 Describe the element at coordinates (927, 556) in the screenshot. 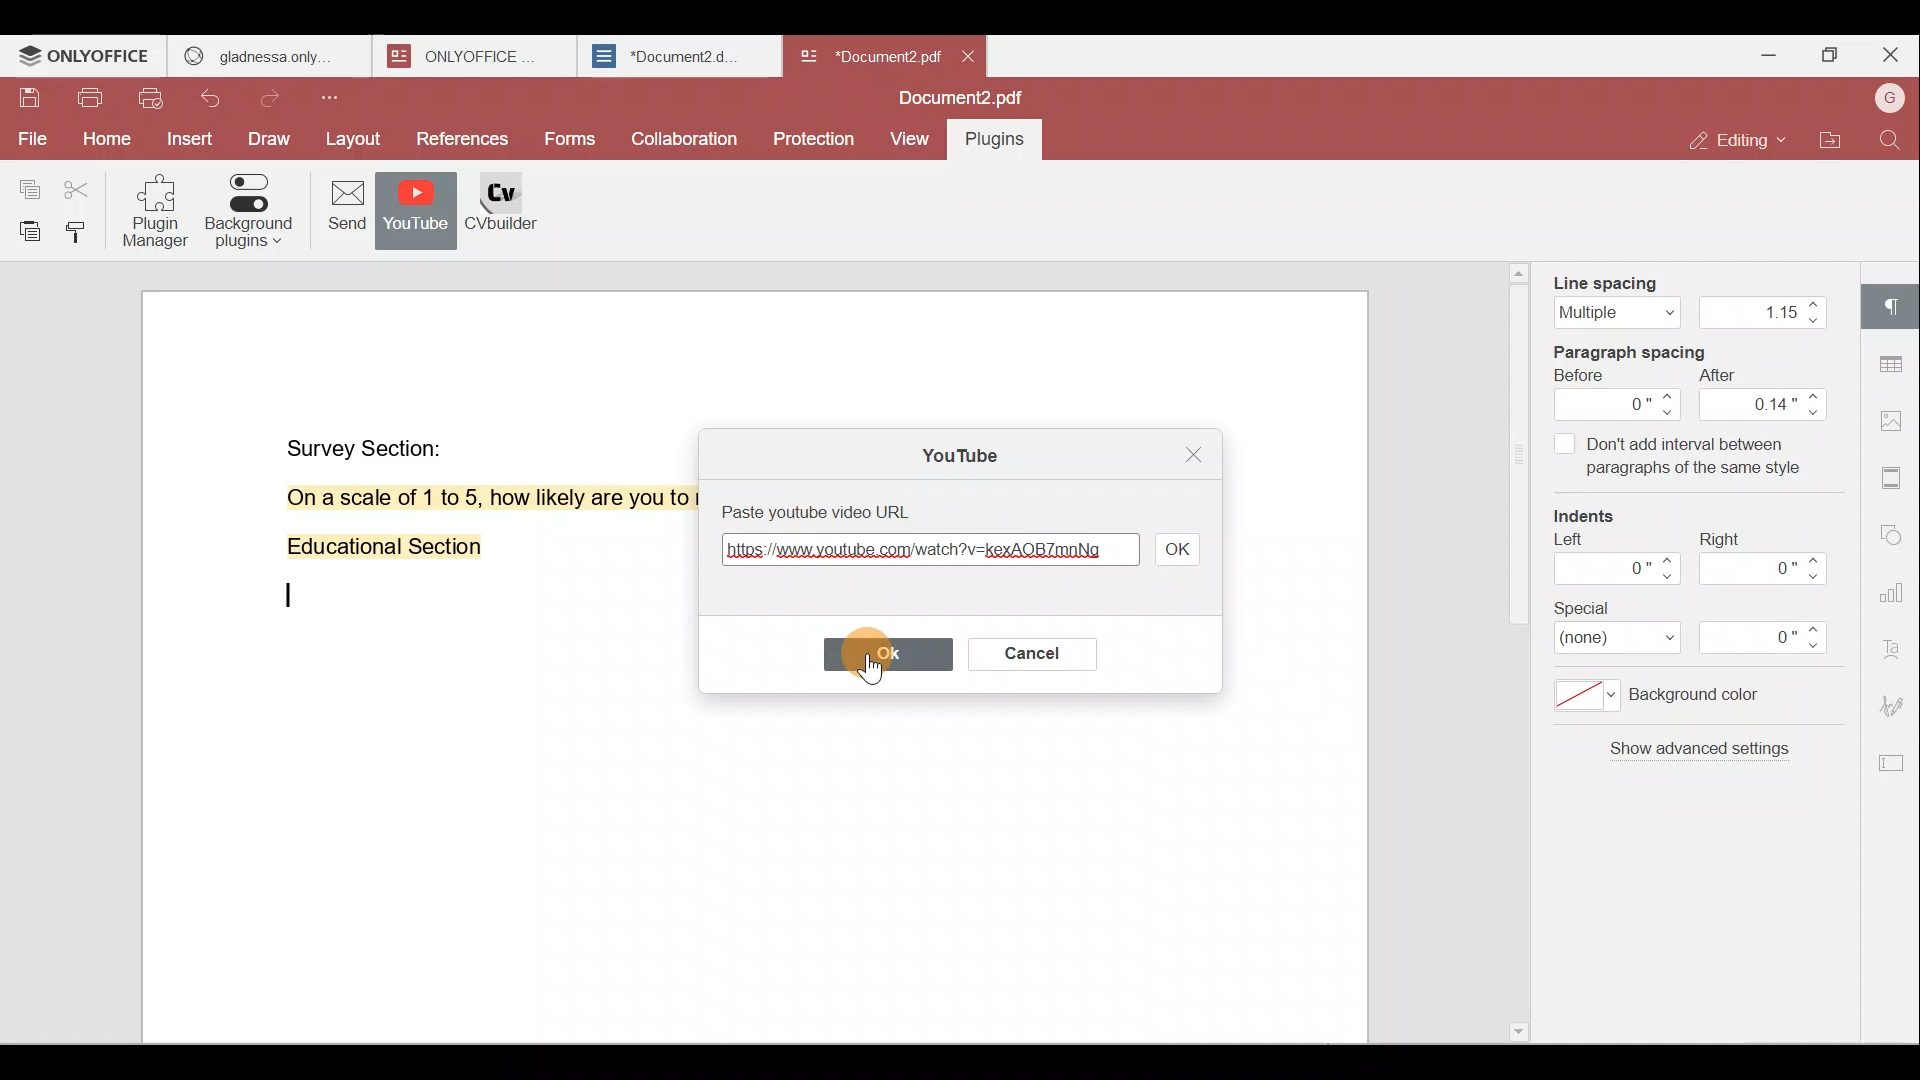

I see `Dites/ywwwyoutube.com/watch?v=kexAQBTmoNg` at that location.